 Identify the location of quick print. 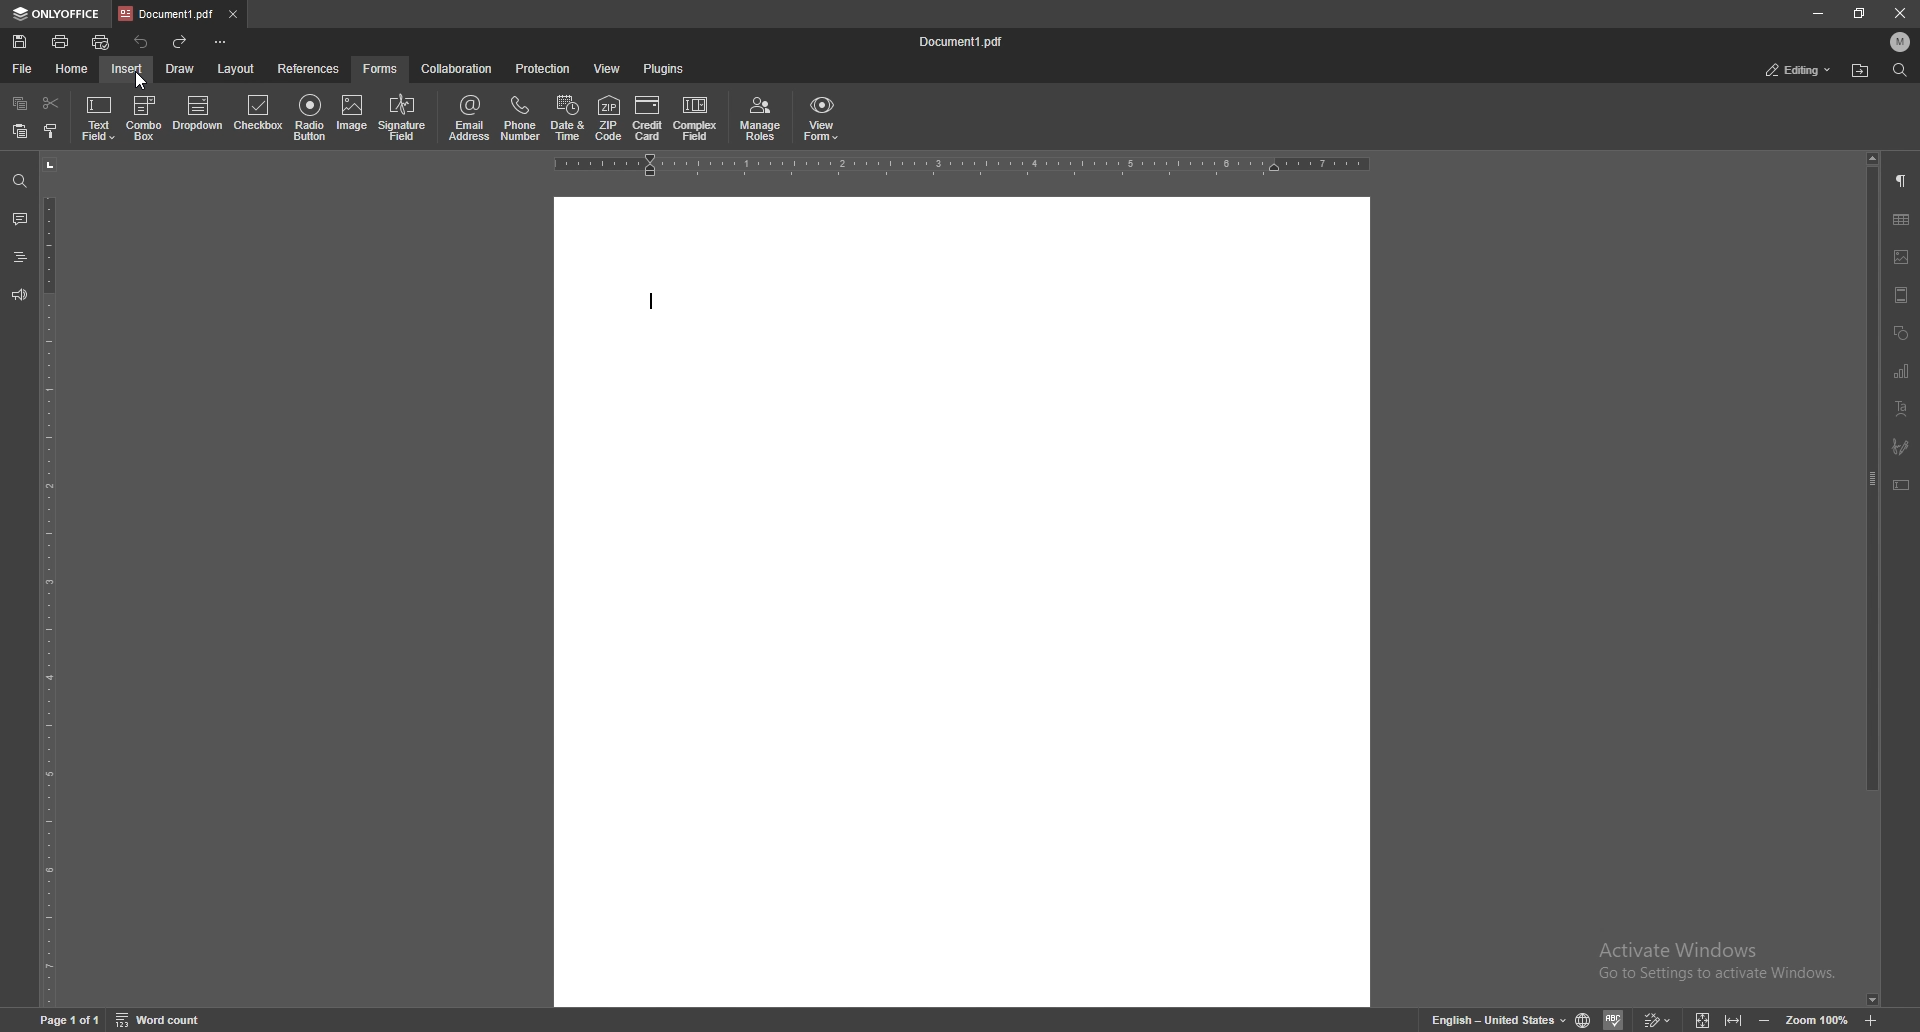
(104, 41).